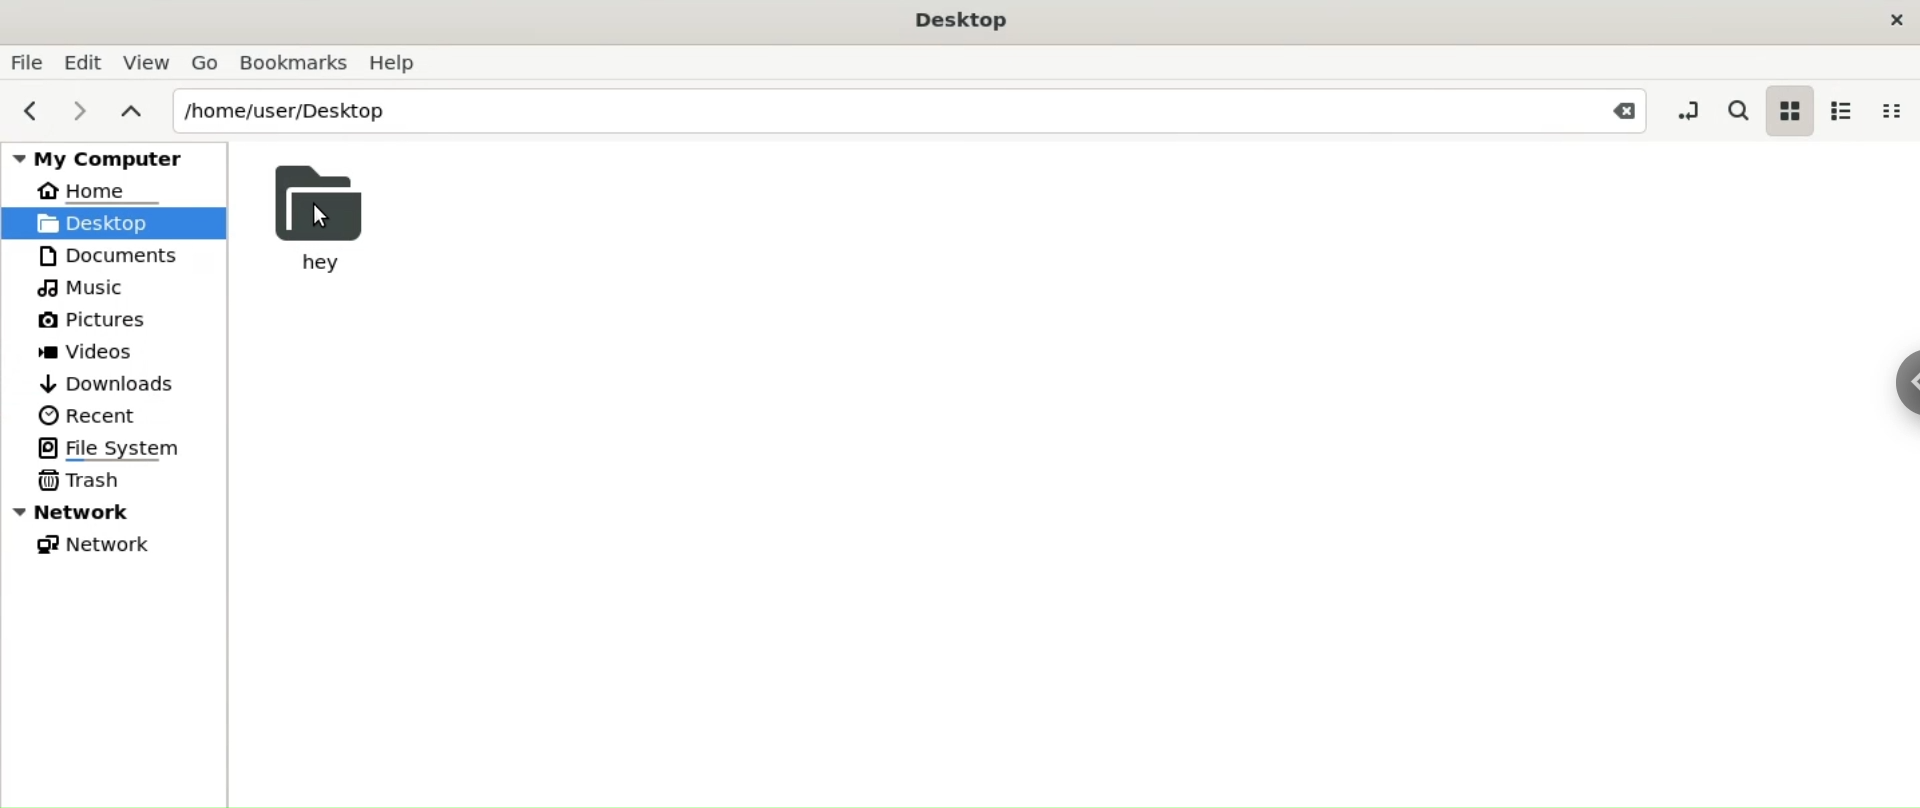  Describe the element at coordinates (102, 352) in the screenshot. I see `Videos` at that location.